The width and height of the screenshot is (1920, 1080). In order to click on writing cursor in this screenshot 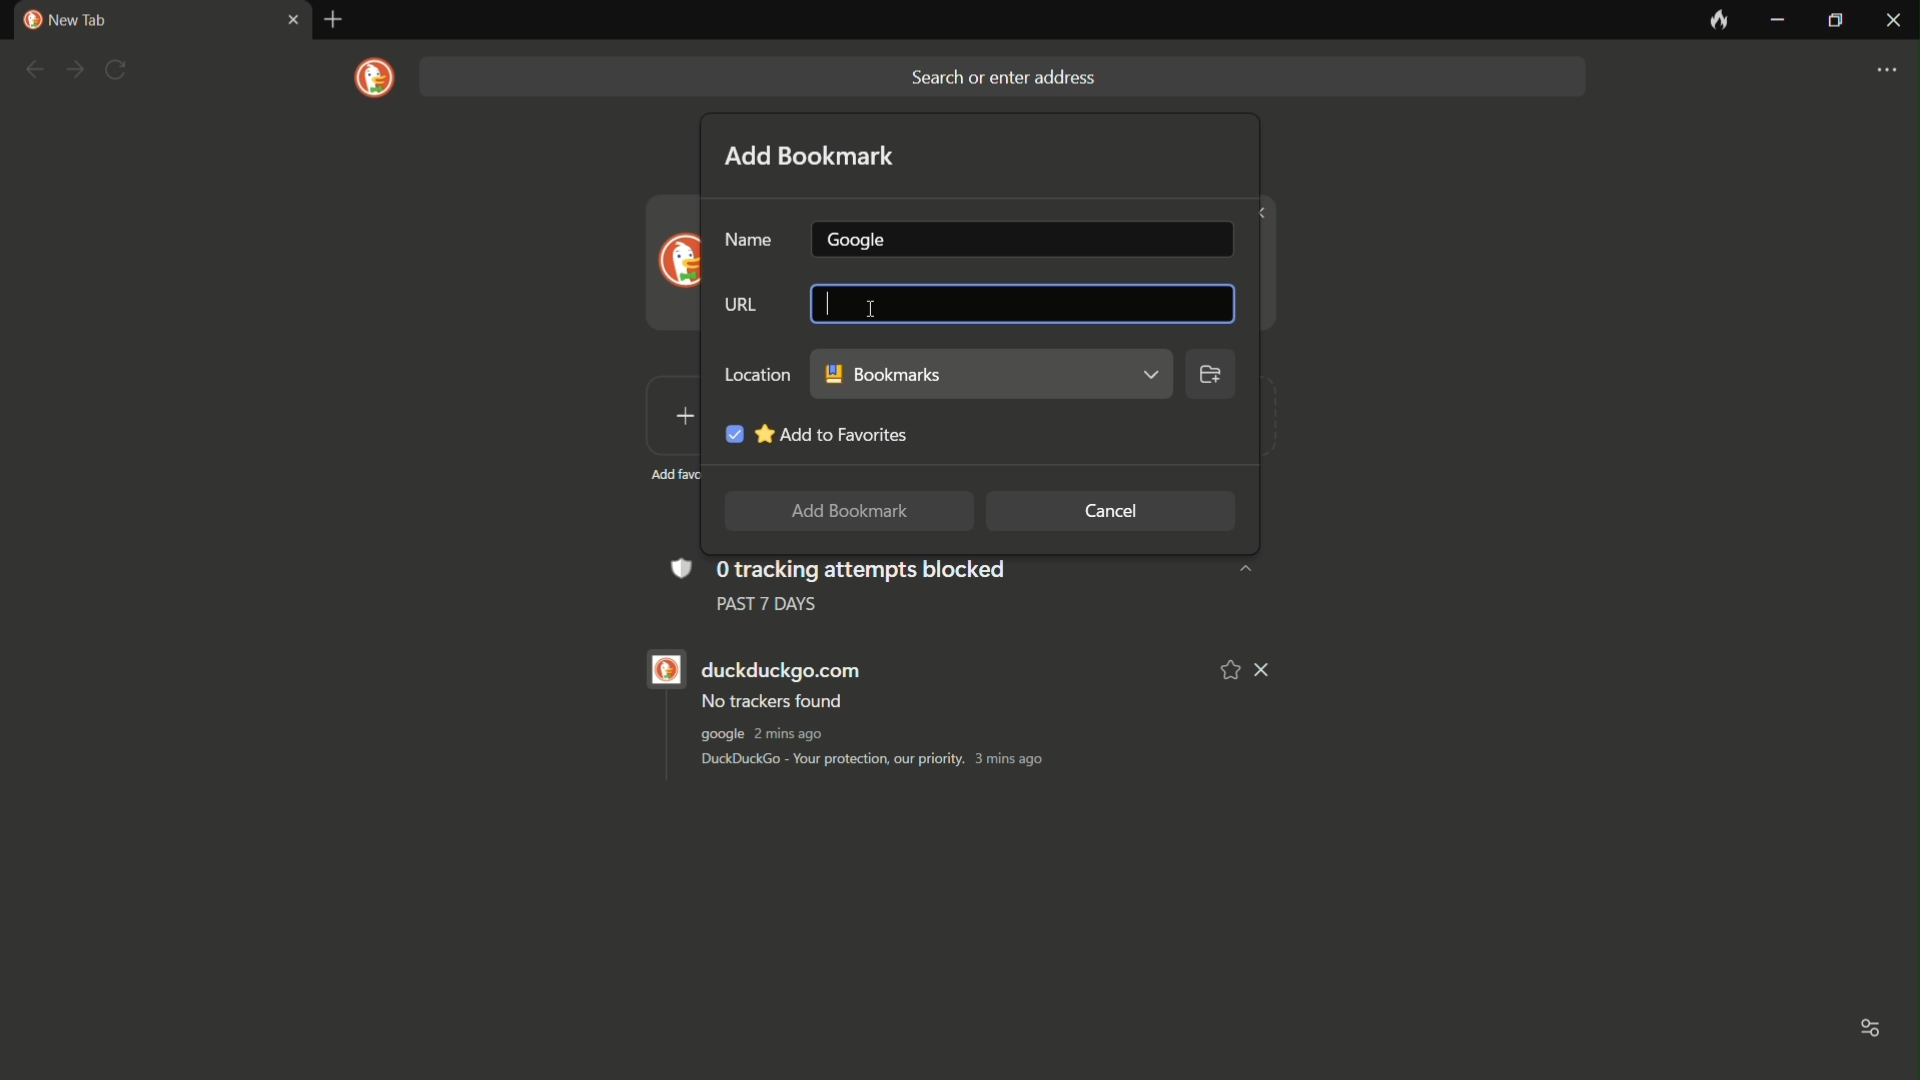, I will do `click(821, 305)`.